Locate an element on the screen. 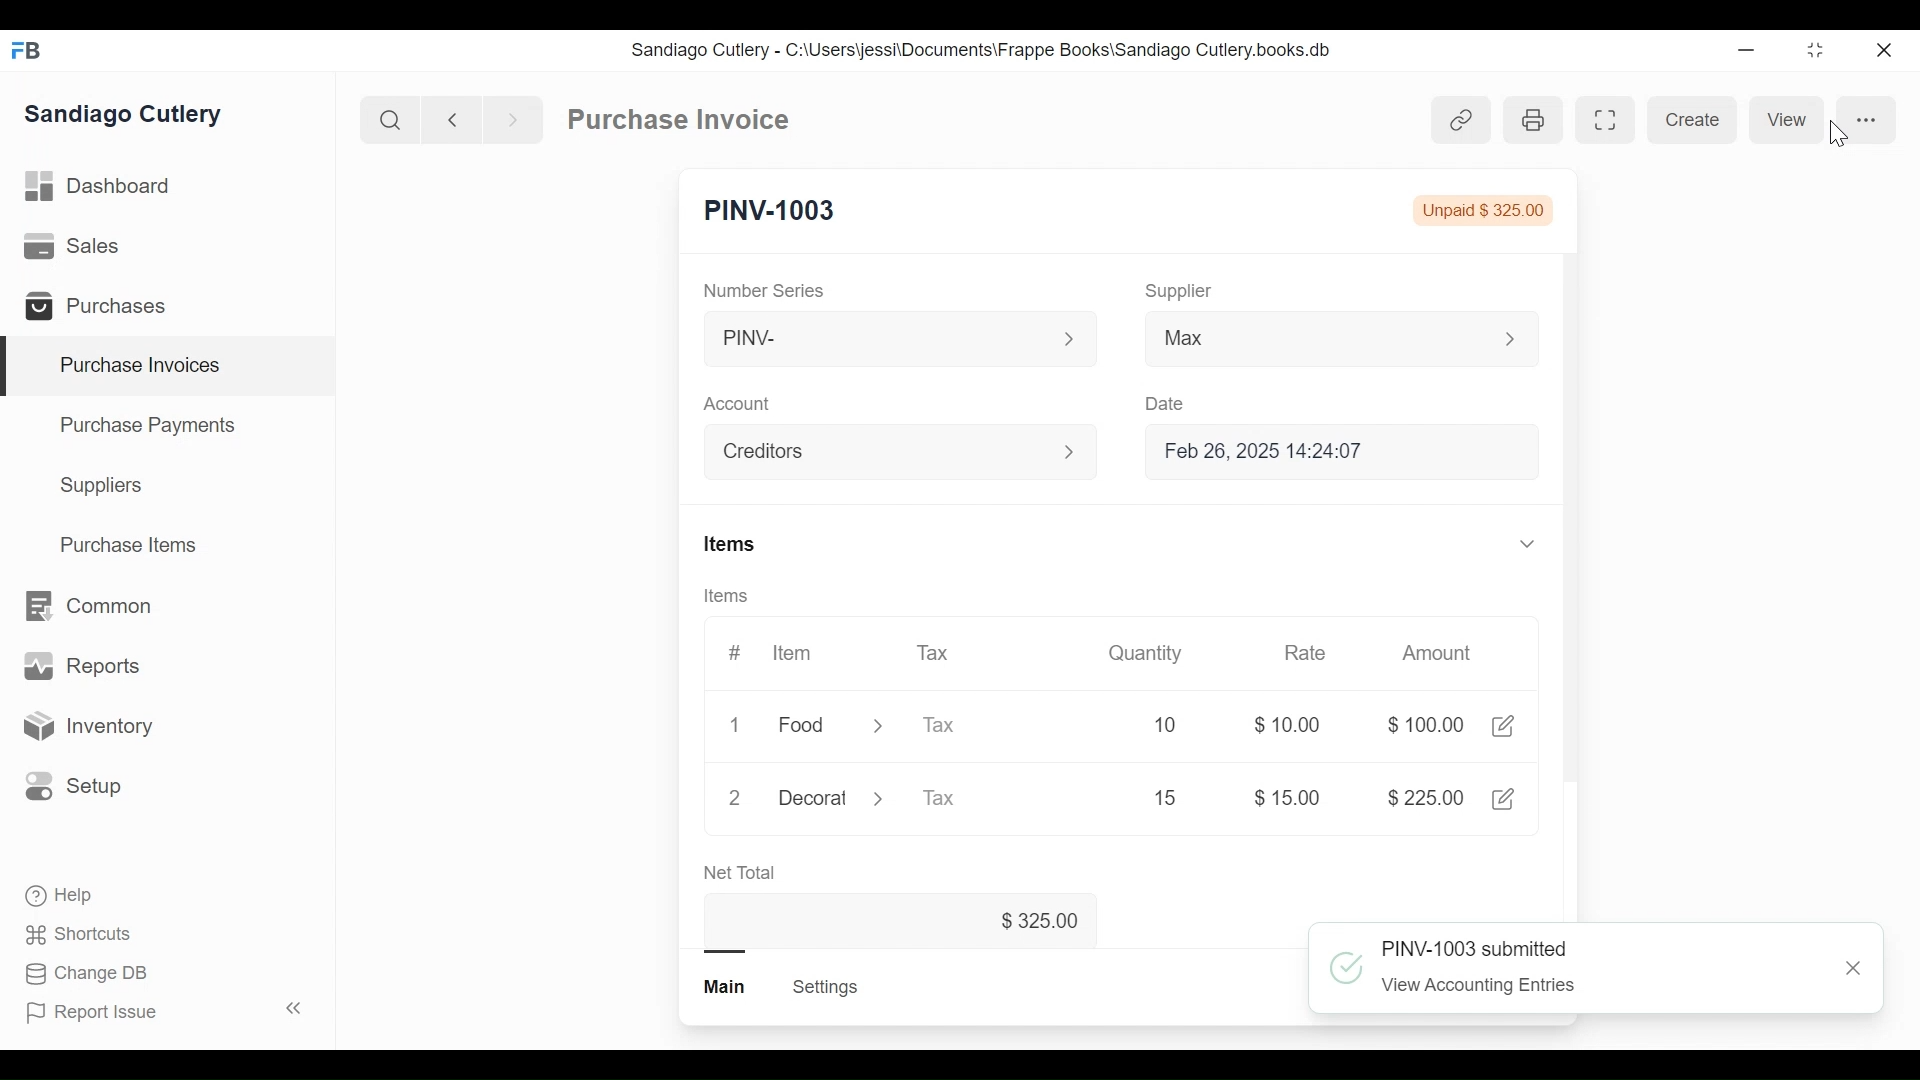  Sandiago Cutlery - C:\Users\jessi\Documents\Frappe Books\Sandiago Cutlery.books.db is located at coordinates (982, 50).